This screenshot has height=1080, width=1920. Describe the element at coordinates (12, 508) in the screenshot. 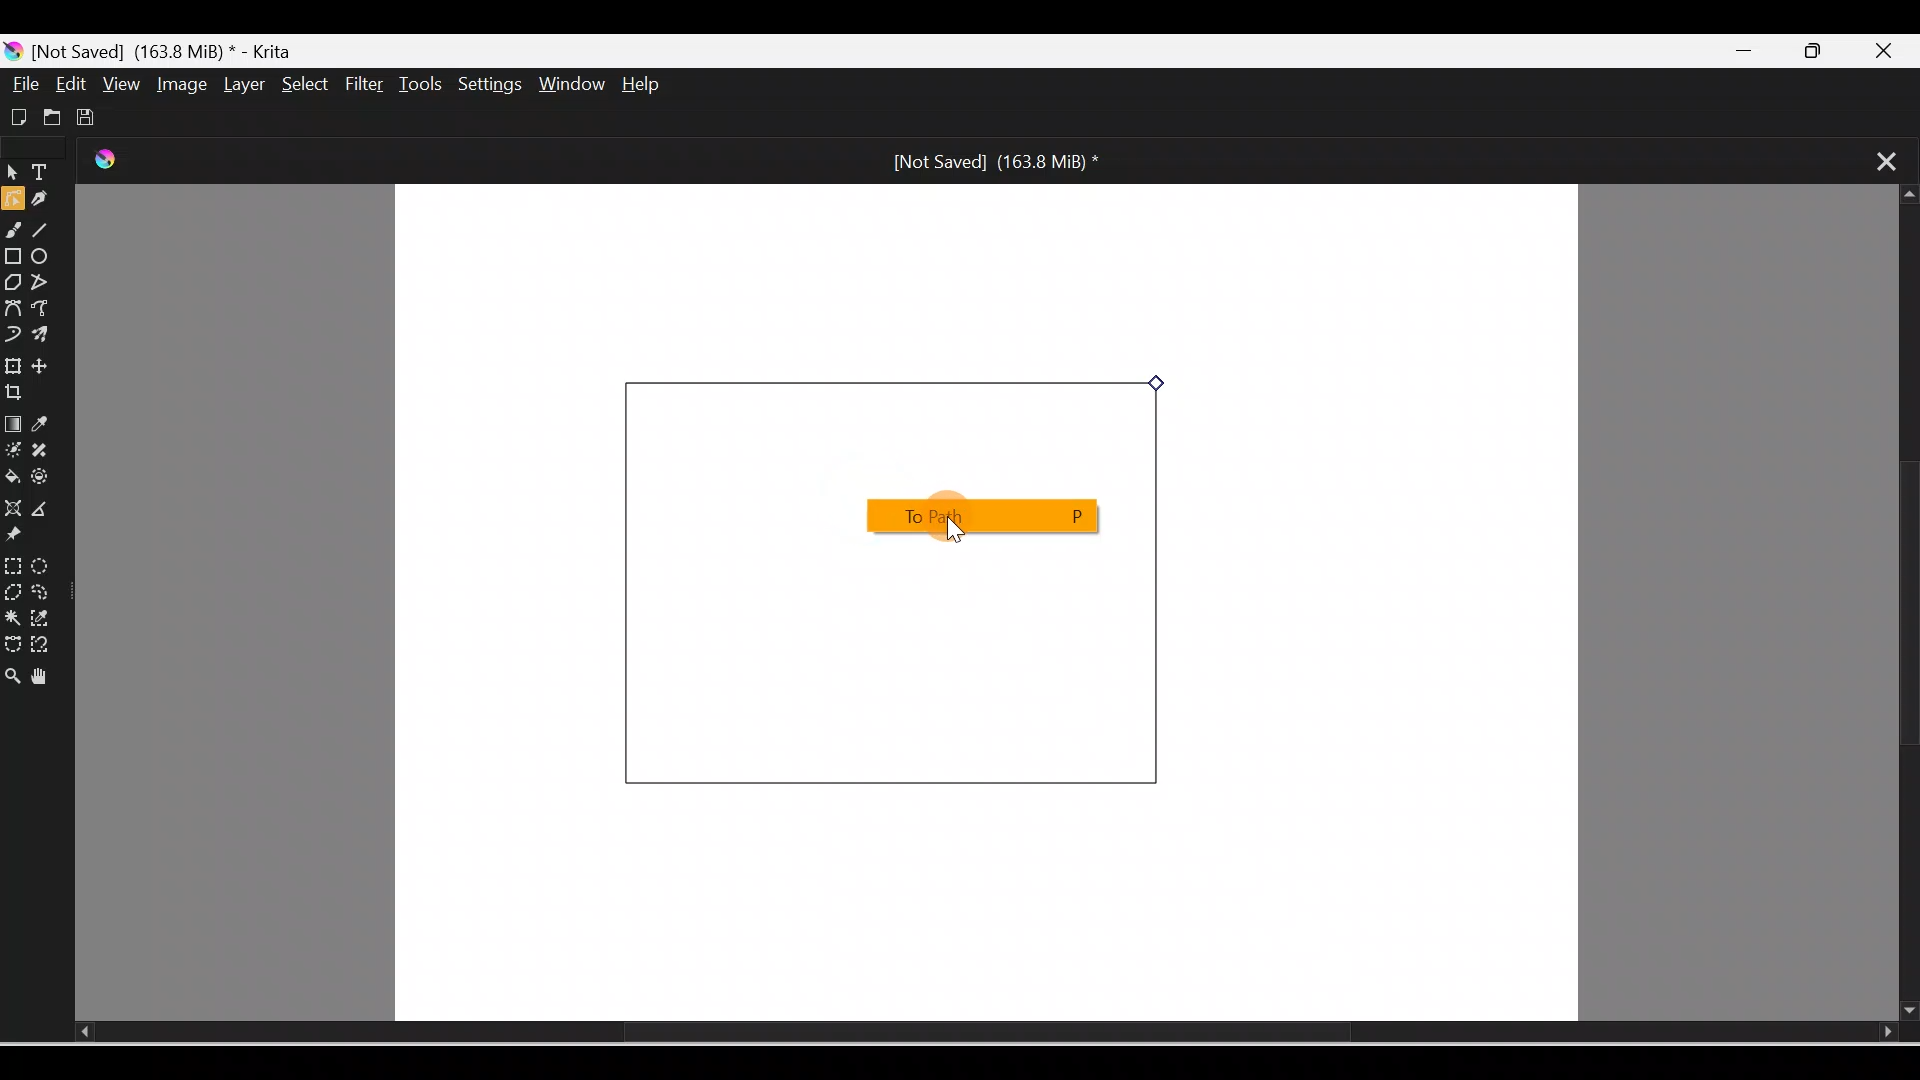

I see `Assistant tool` at that location.